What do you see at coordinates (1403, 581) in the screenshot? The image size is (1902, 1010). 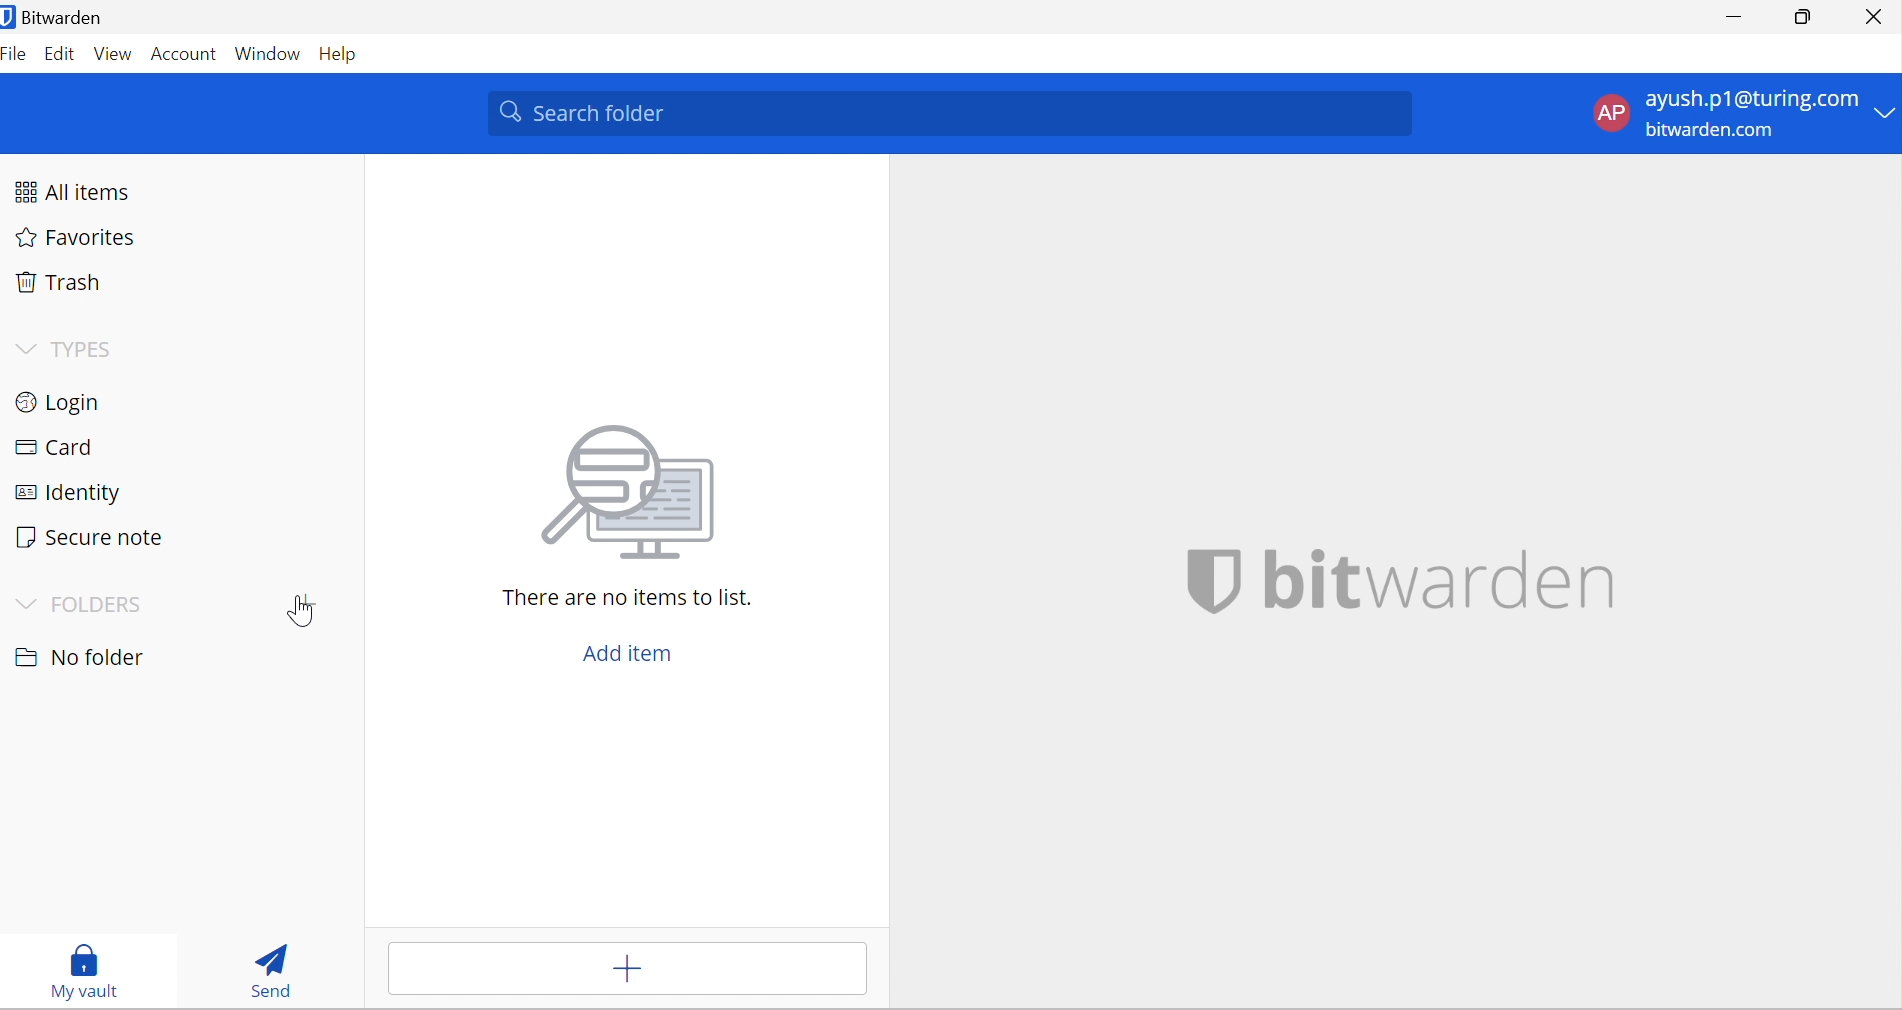 I see `bitwarden` at bounding box center [1403, 581].